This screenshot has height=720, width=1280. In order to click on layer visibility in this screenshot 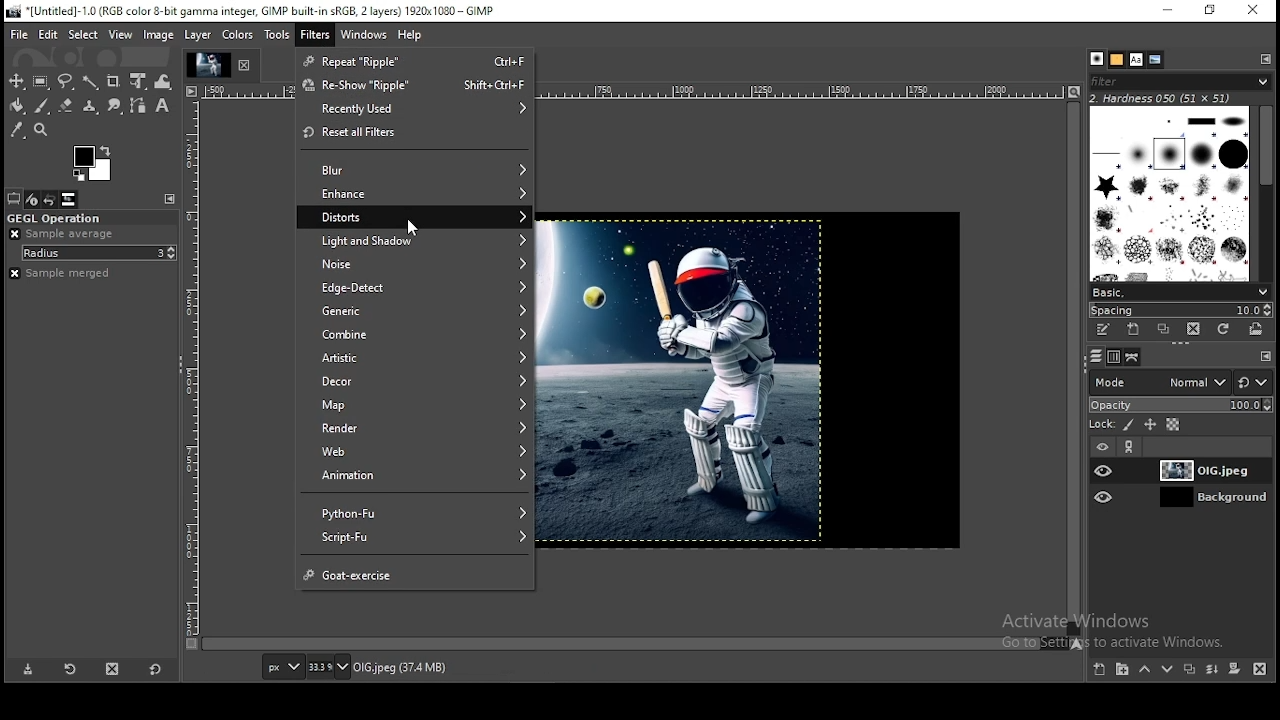, I will do `click(1102, 447)`.